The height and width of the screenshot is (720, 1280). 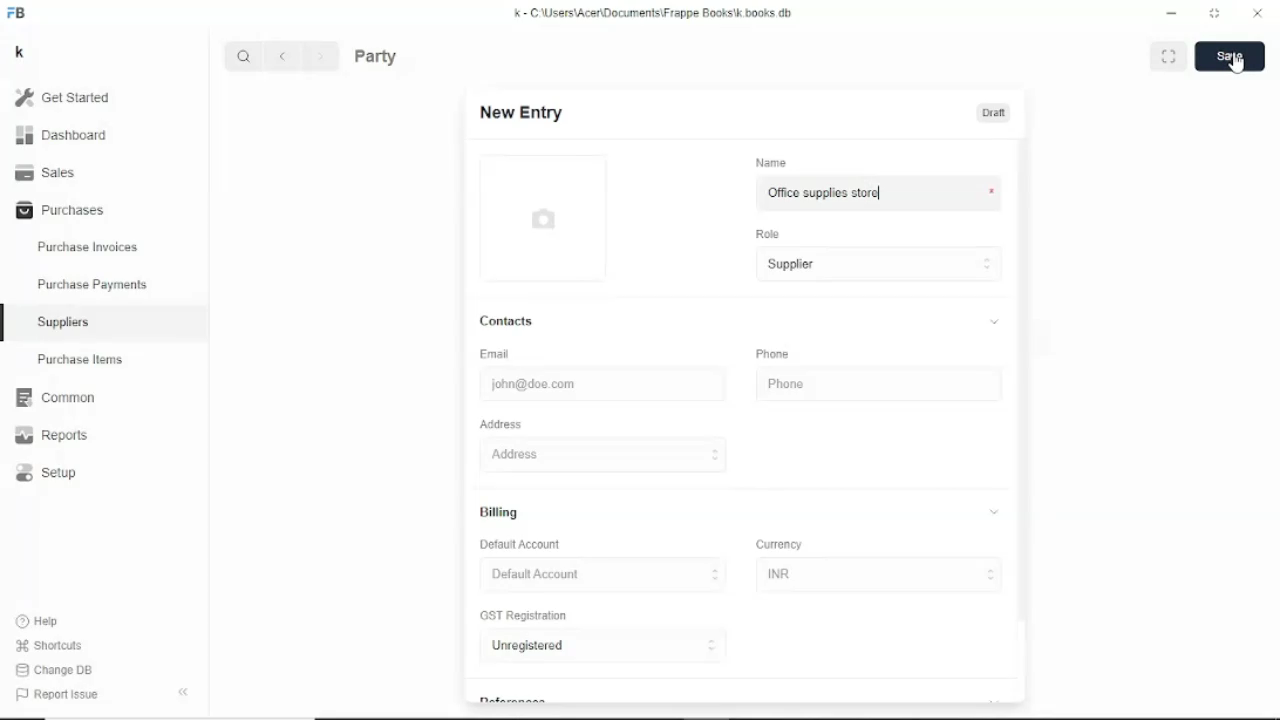 I want to click on Billing, so click(x=741, y=512).